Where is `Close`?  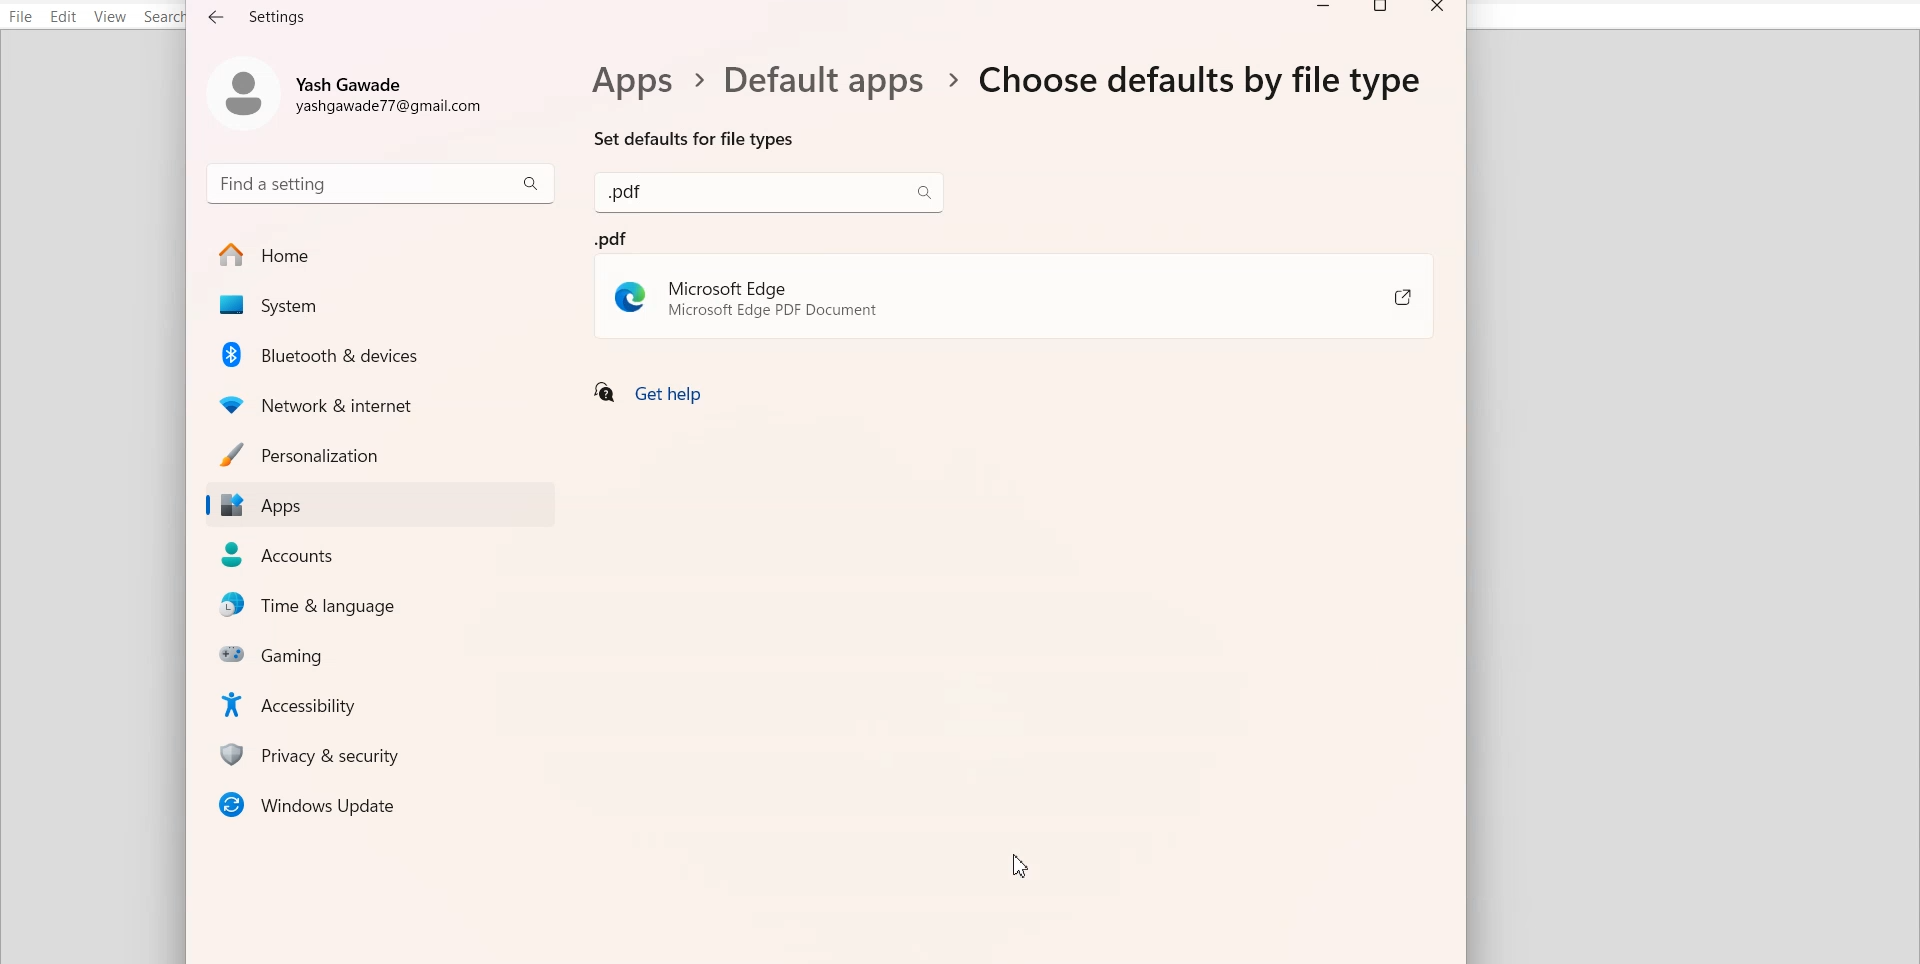
Close is located at coordinates (1437, 10).